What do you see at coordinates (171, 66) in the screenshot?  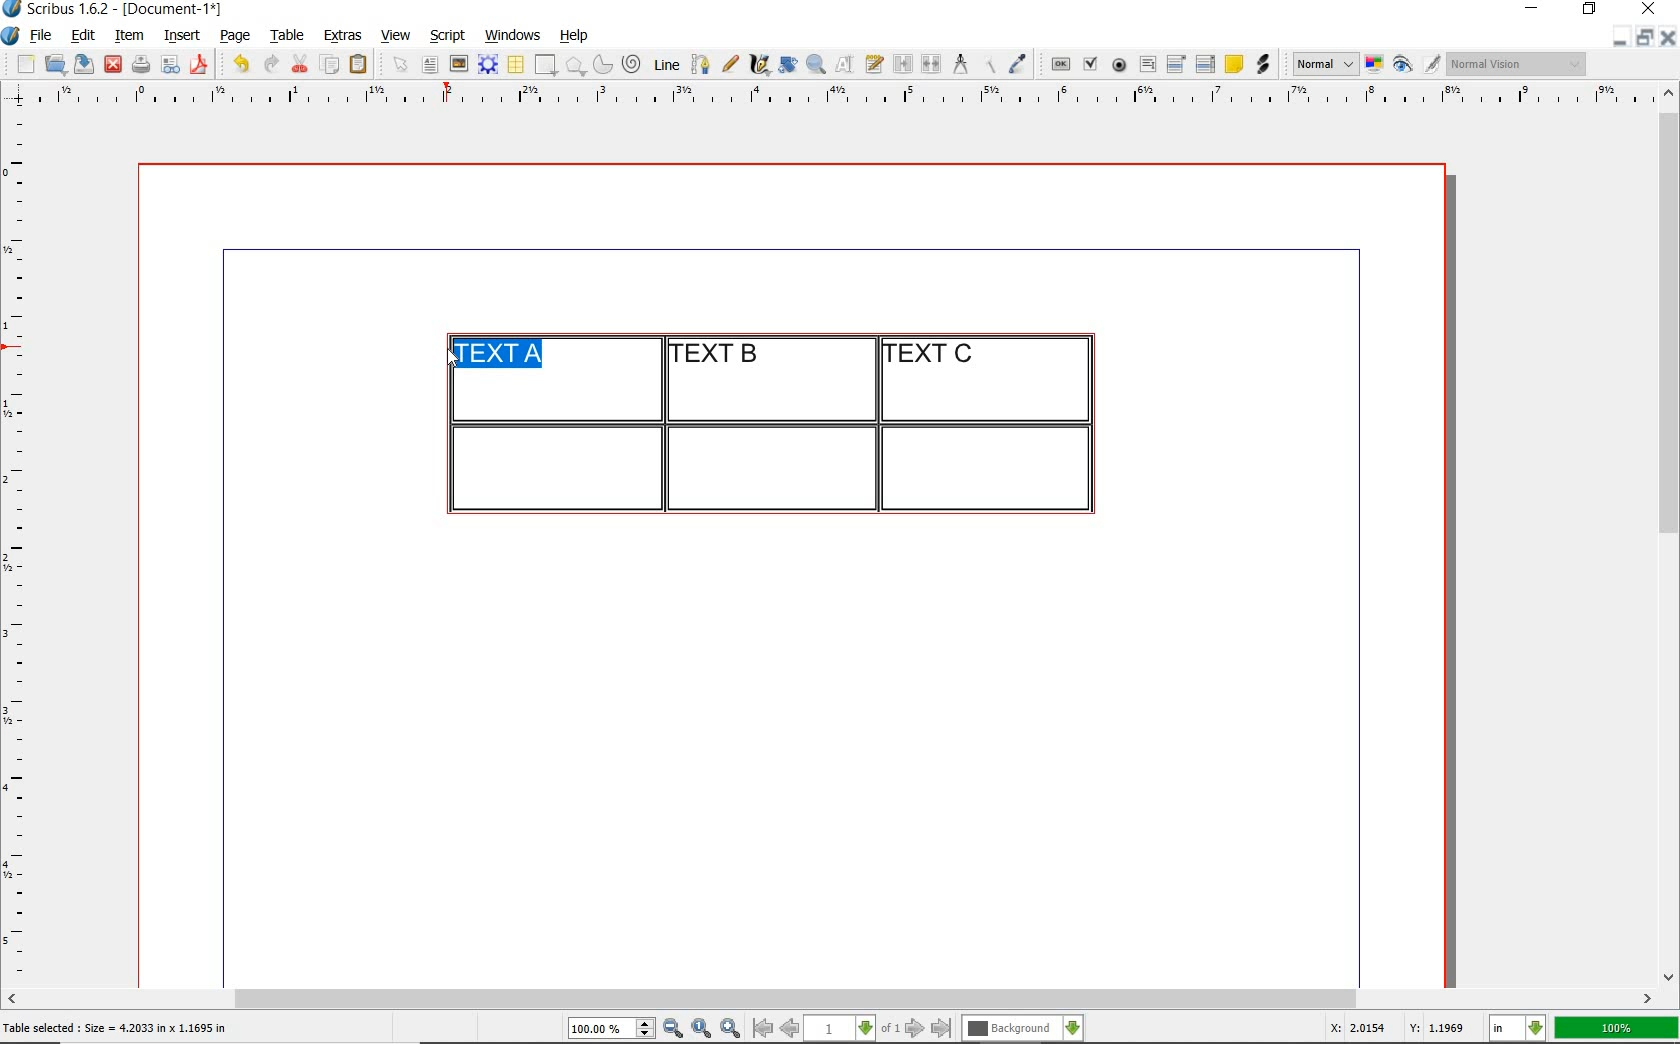 I see `preflight verifier` at bounding box center [171, 66].